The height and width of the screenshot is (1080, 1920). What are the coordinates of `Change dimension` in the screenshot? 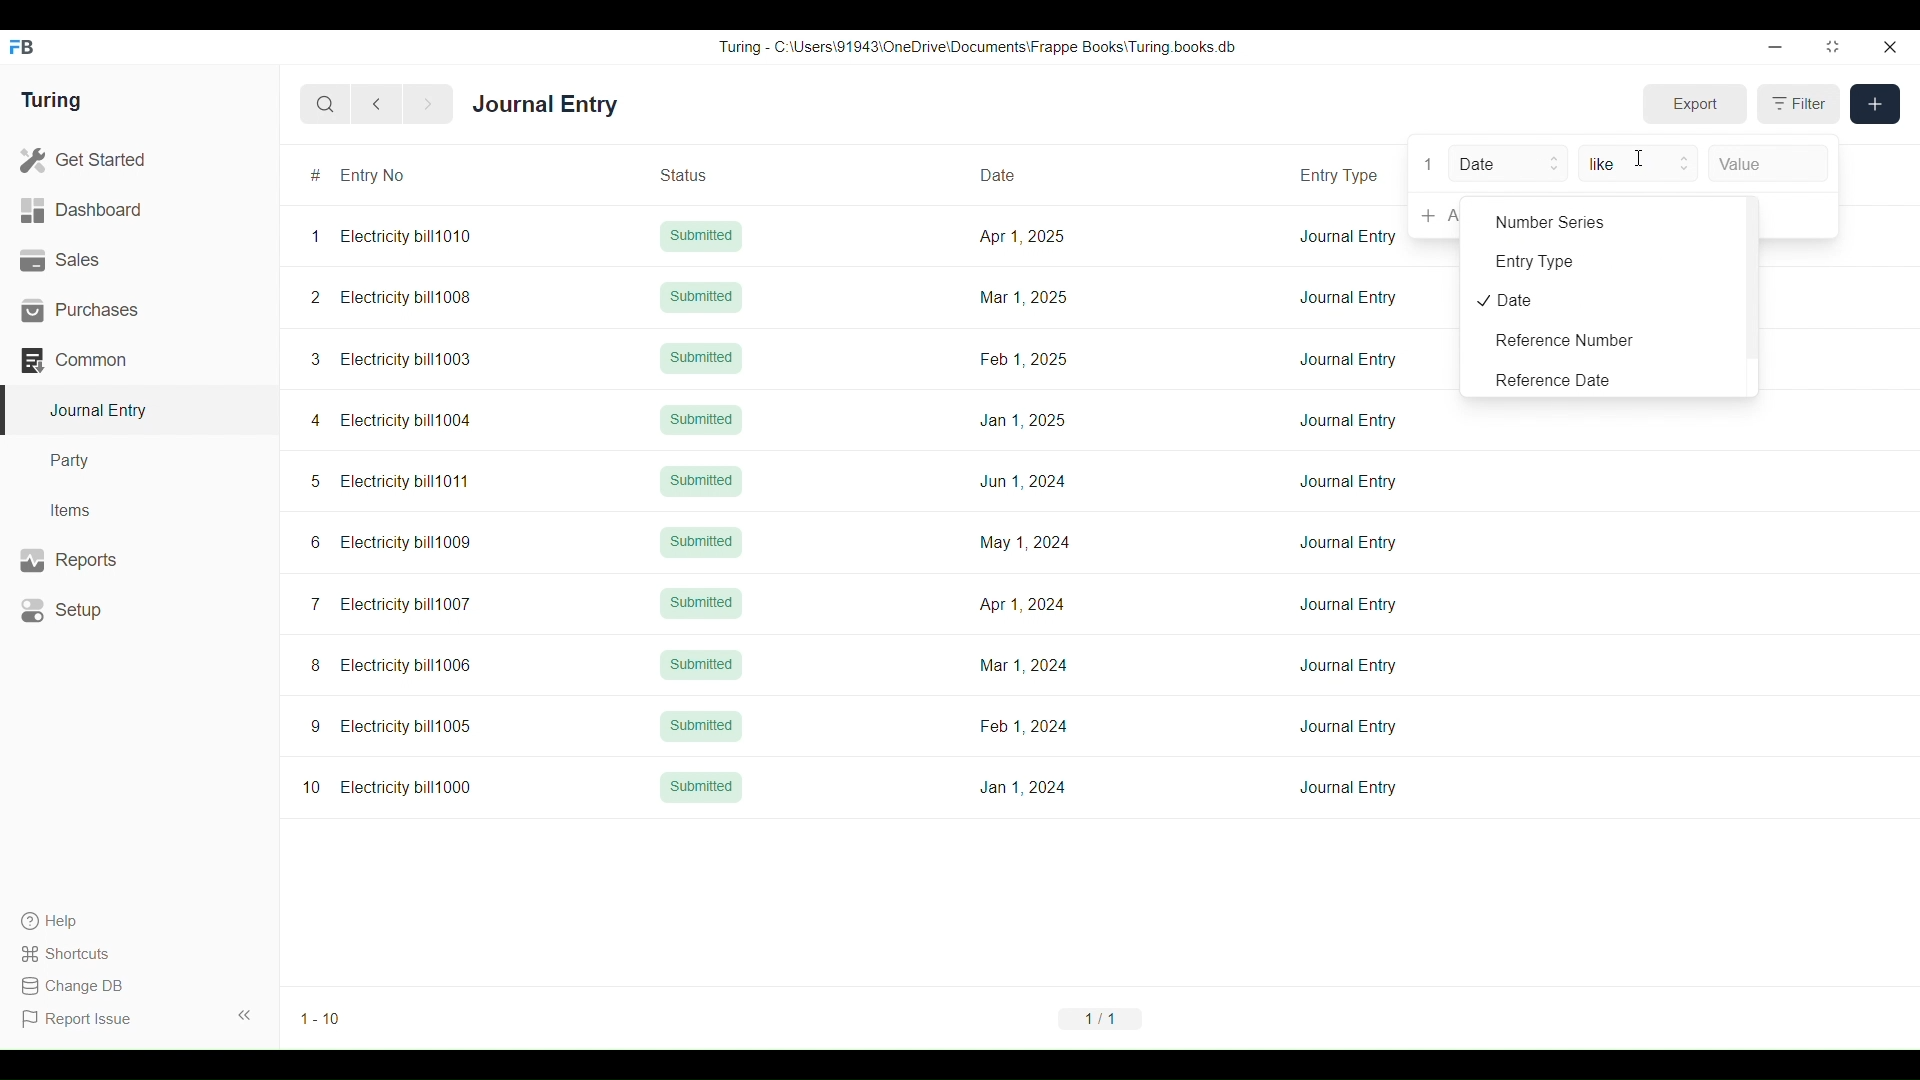 It's located at (1833, 46).